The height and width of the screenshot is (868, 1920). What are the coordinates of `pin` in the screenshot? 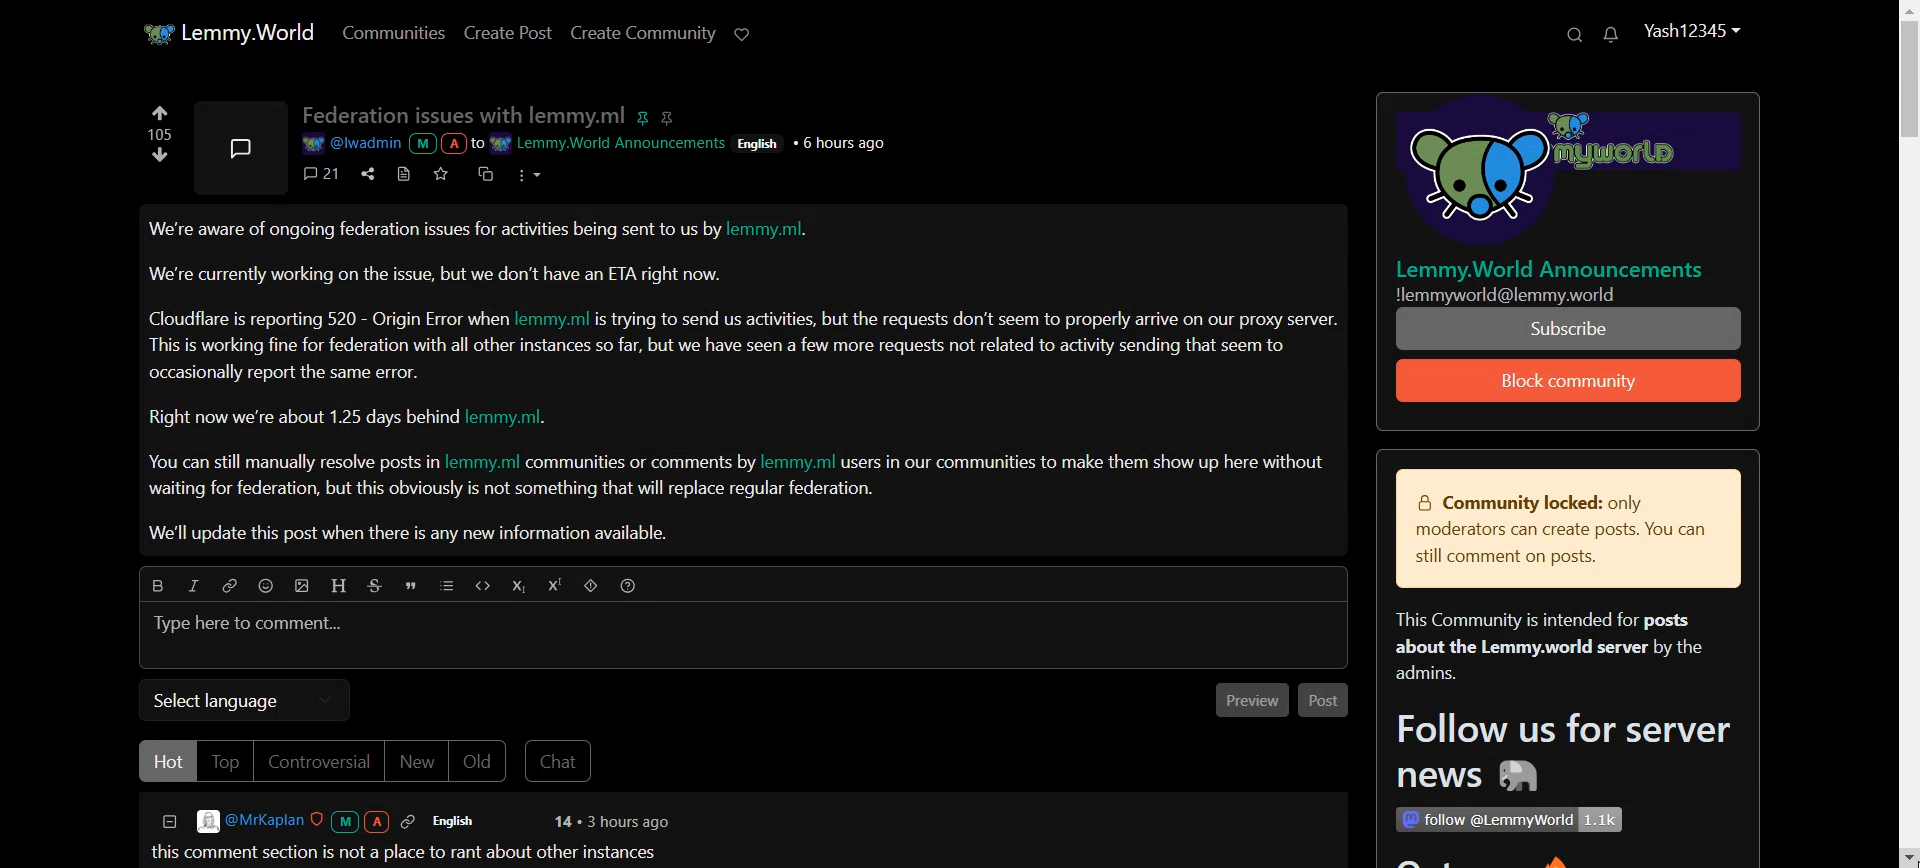 It's located at (673, 119).